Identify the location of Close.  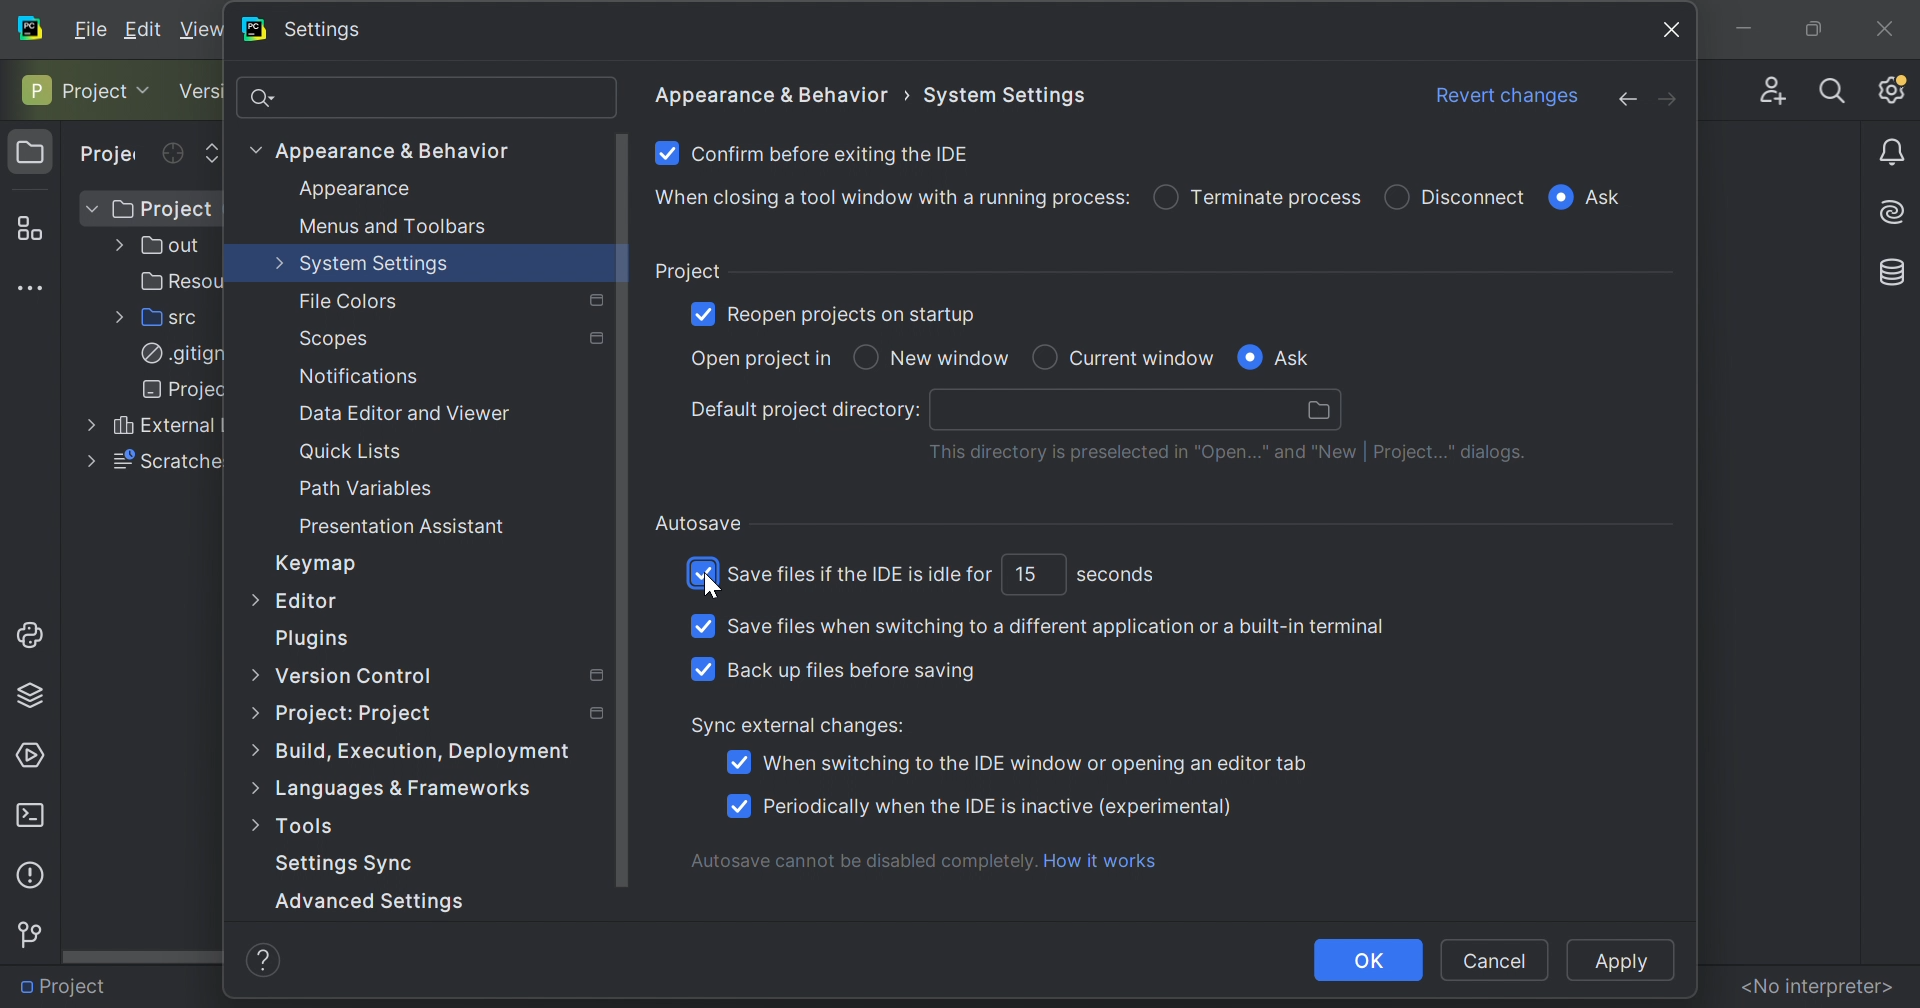
(1884, 24).